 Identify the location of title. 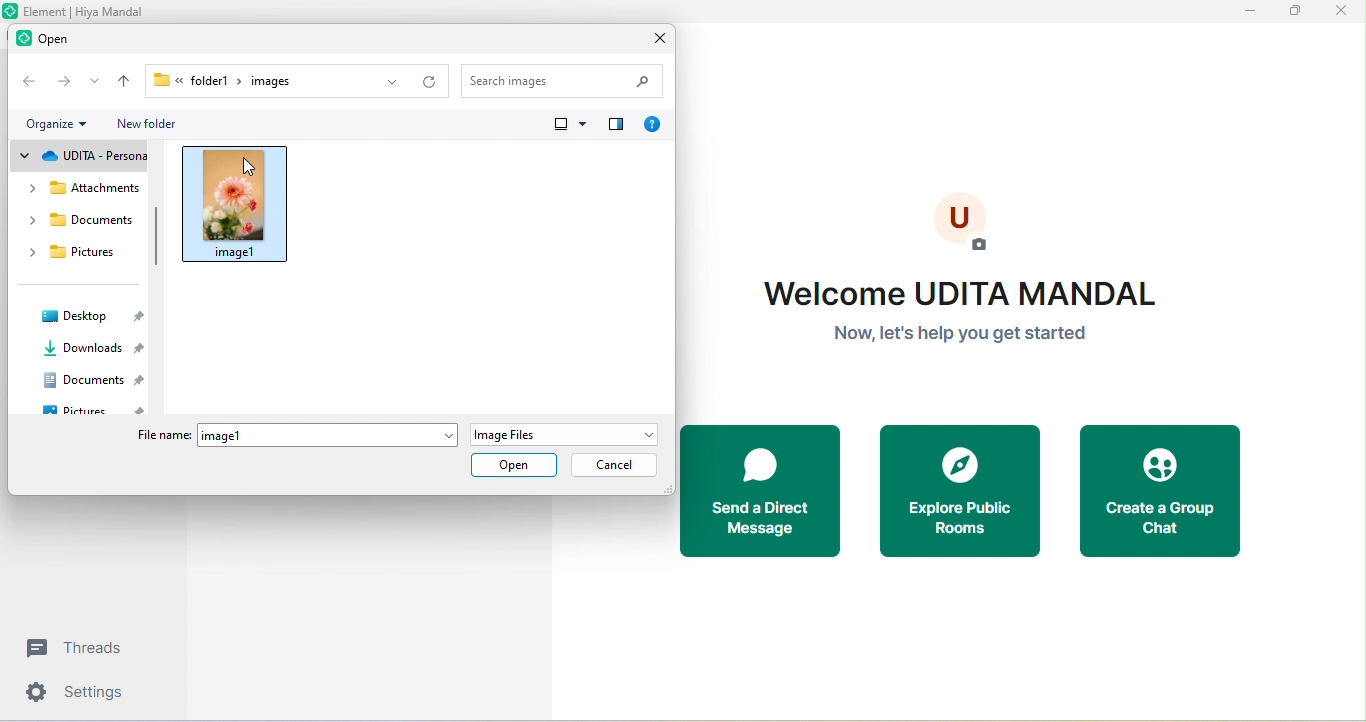
(78, 11).